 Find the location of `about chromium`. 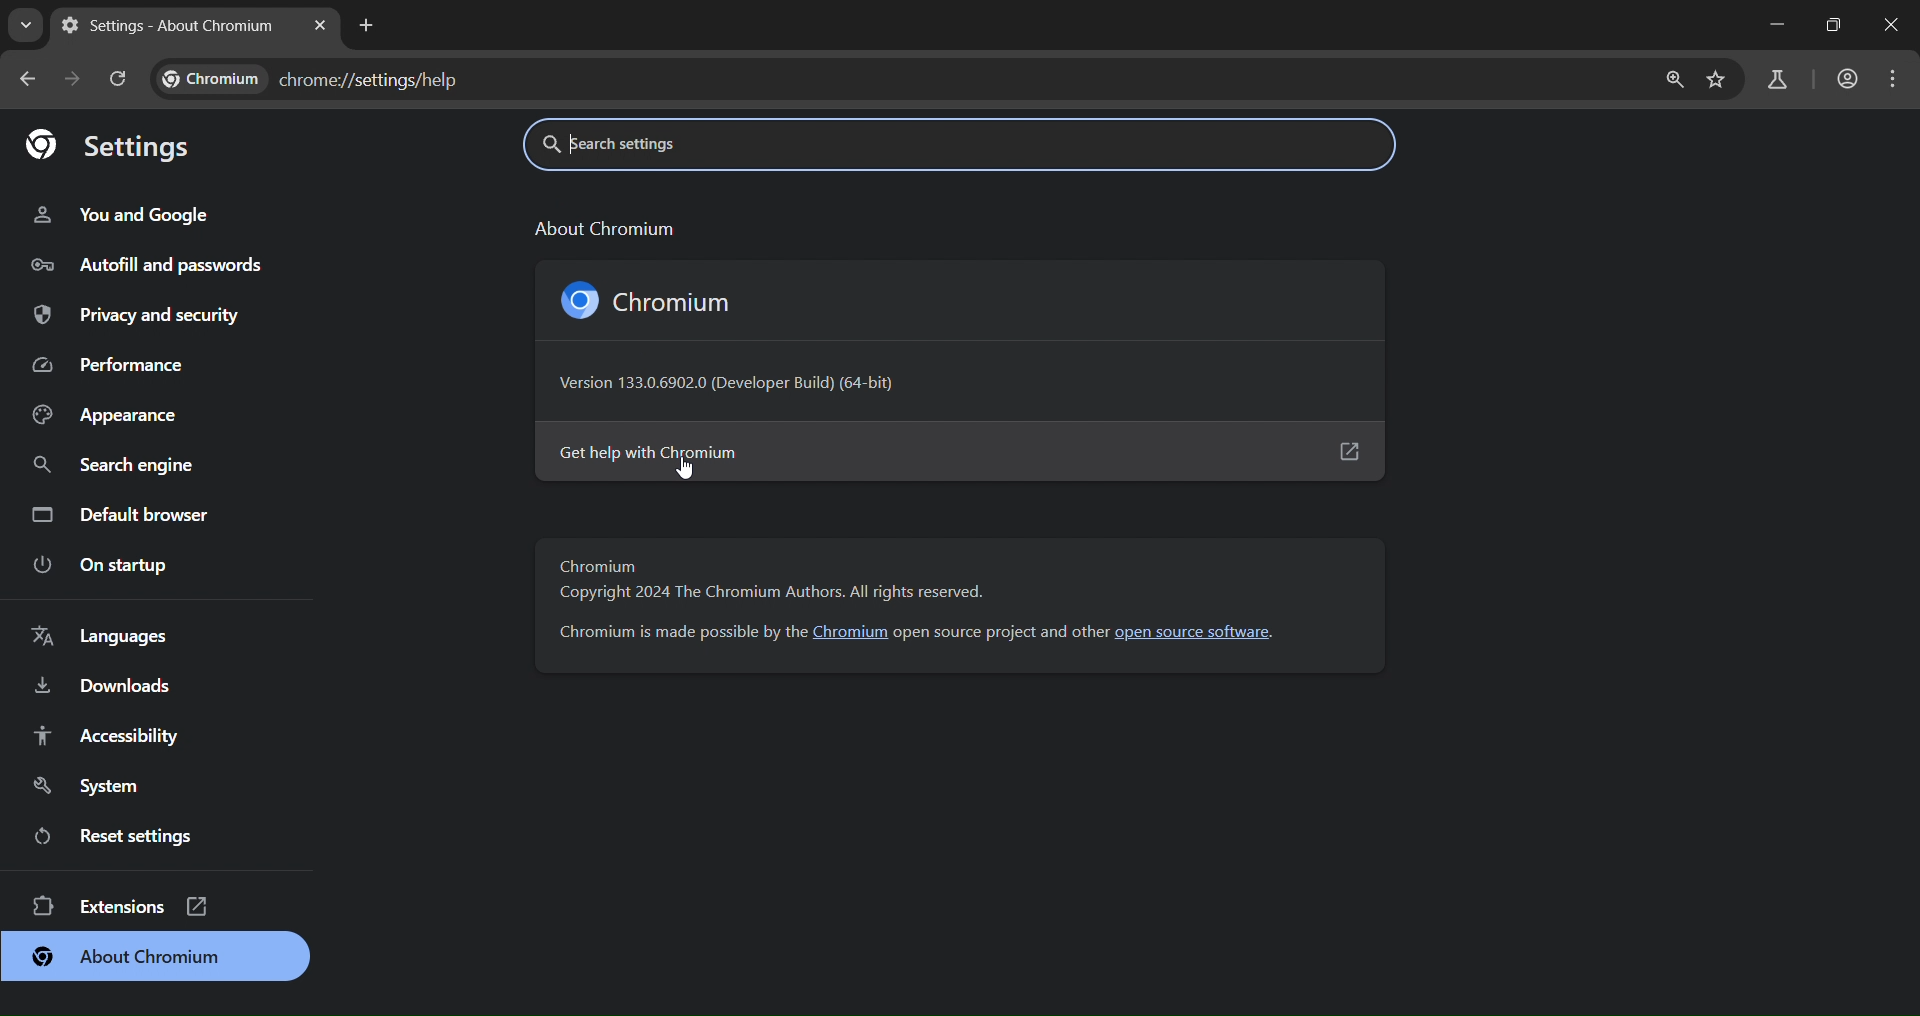

about chromium is located at coordinates (602, 226).